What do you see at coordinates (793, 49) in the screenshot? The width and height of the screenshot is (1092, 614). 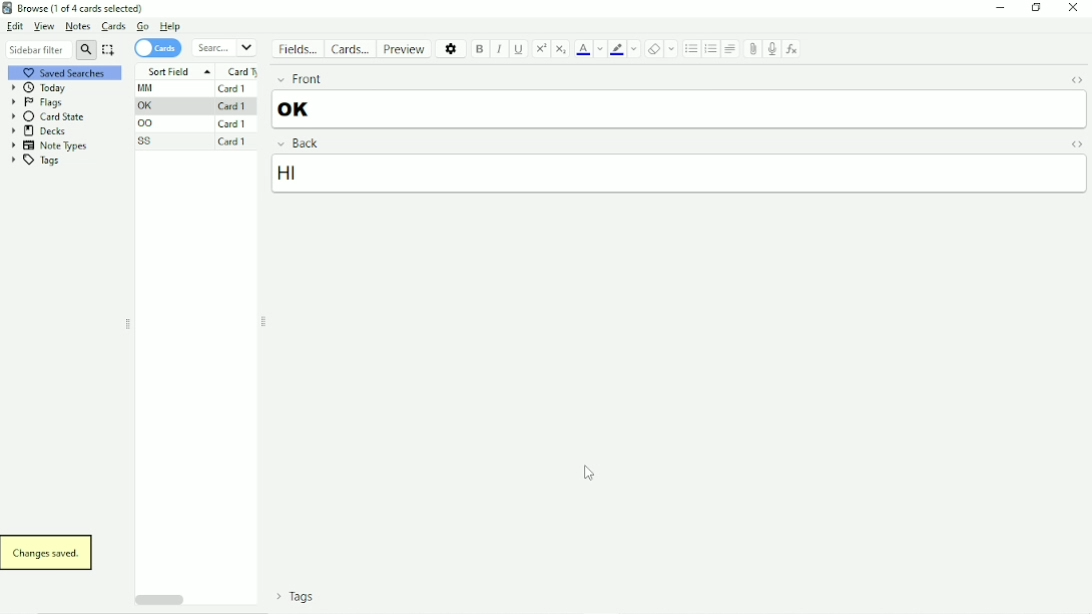 I see `Equations` at bounding box center [793, 49].